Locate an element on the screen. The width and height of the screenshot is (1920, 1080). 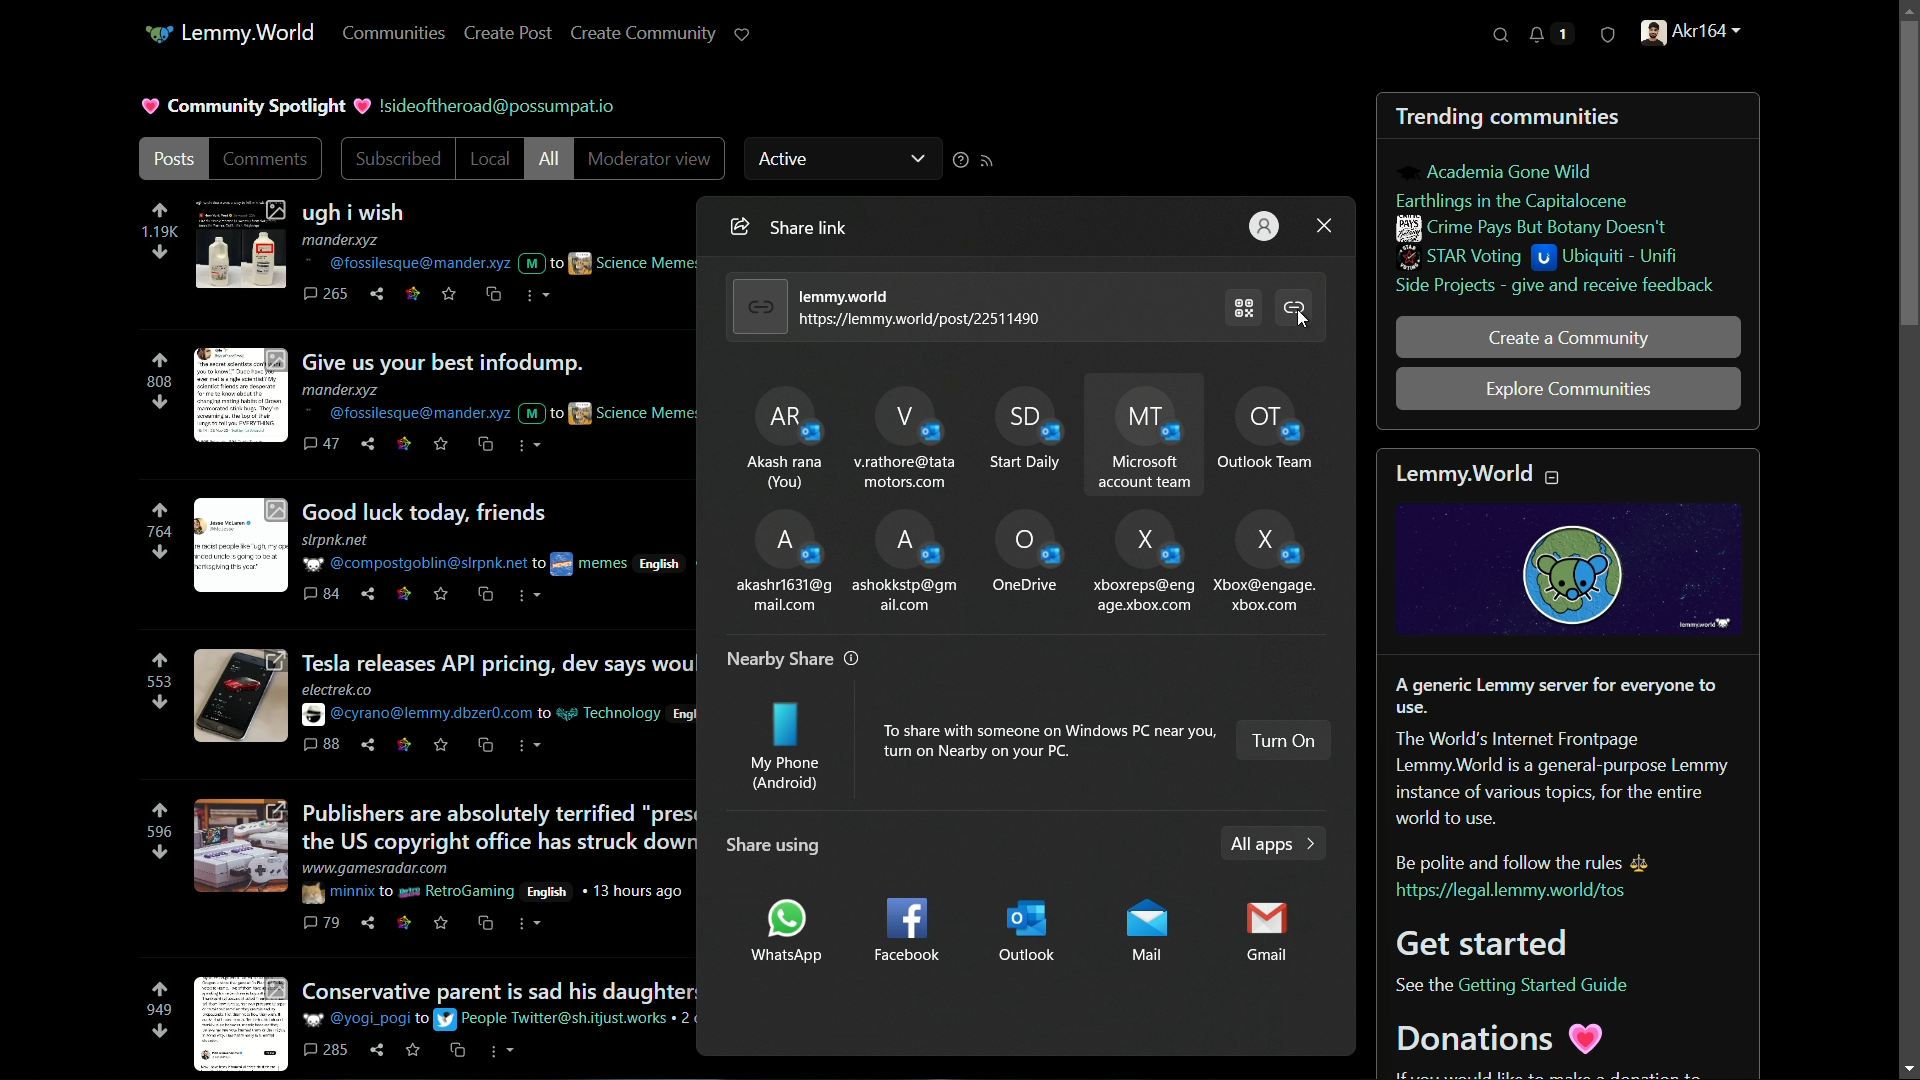
profile is located at coordinates (1265, 225).